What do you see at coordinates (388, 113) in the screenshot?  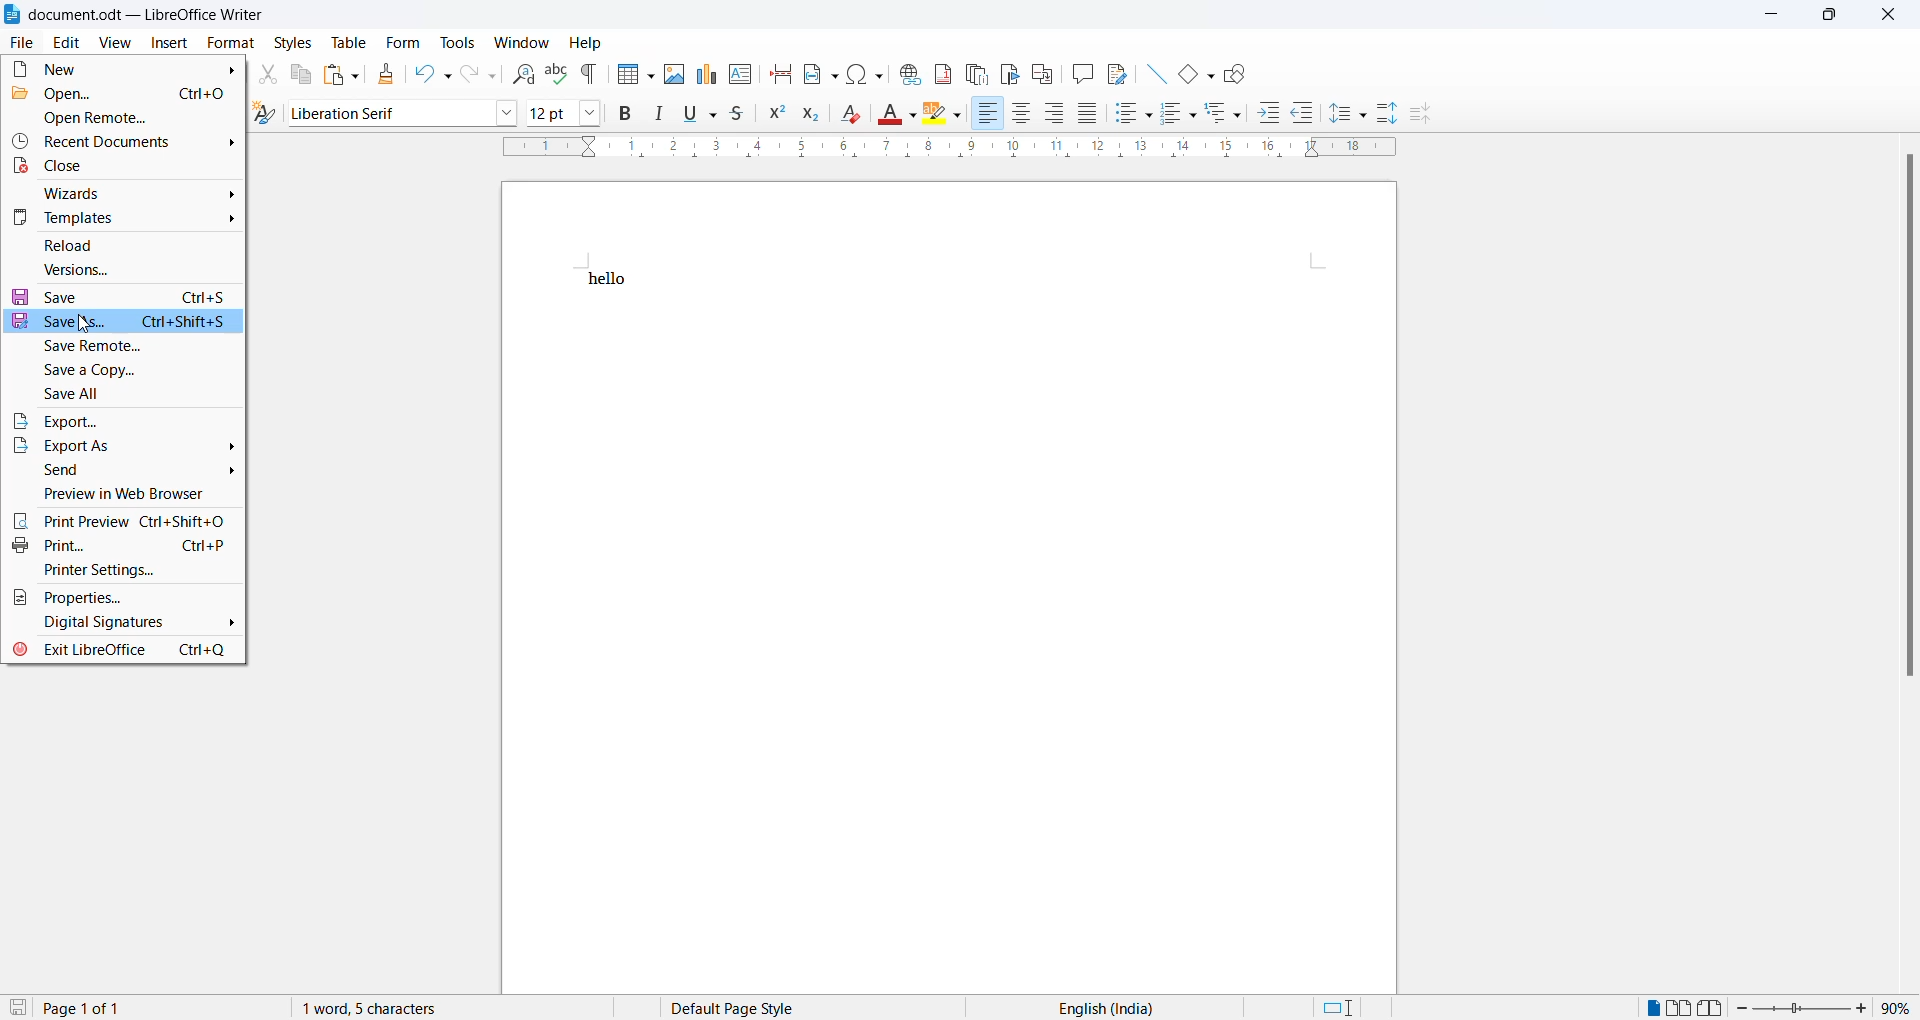 I see `Selected font` at bounding box center [388, 113].